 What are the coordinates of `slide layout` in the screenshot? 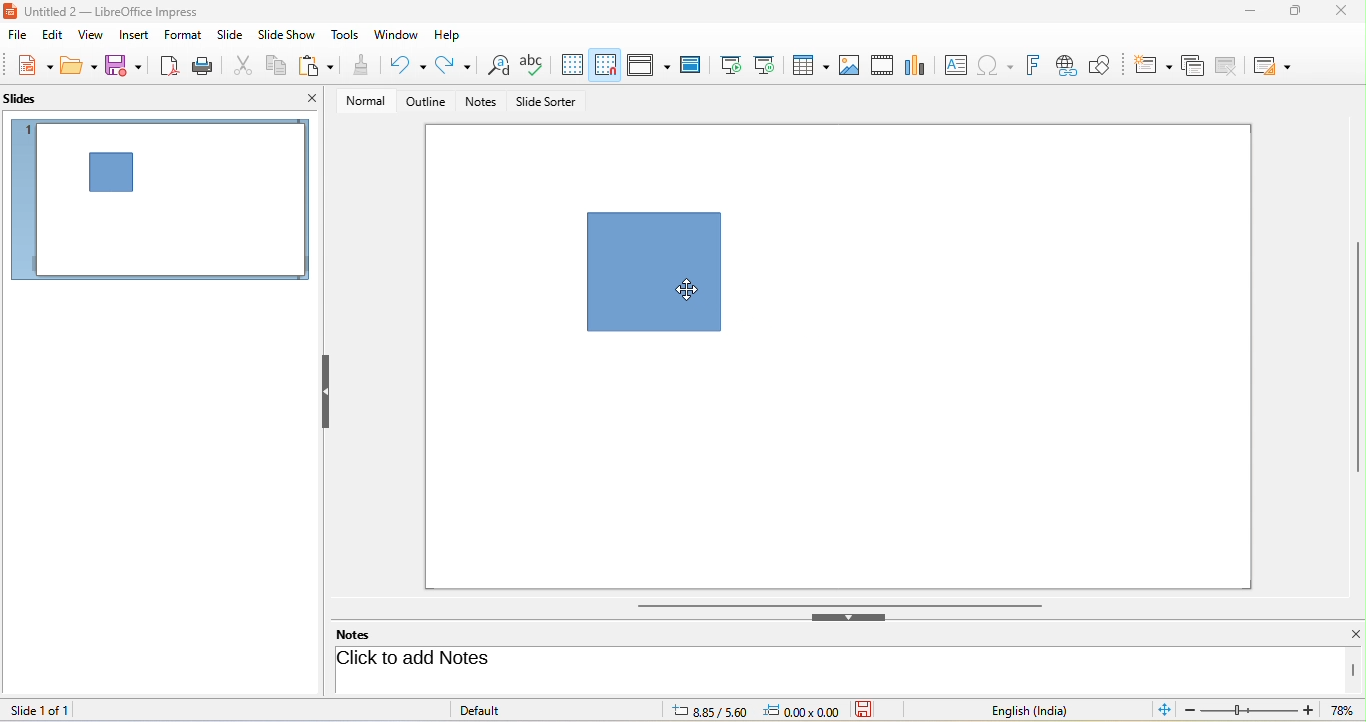 It's located at (1277, 64).